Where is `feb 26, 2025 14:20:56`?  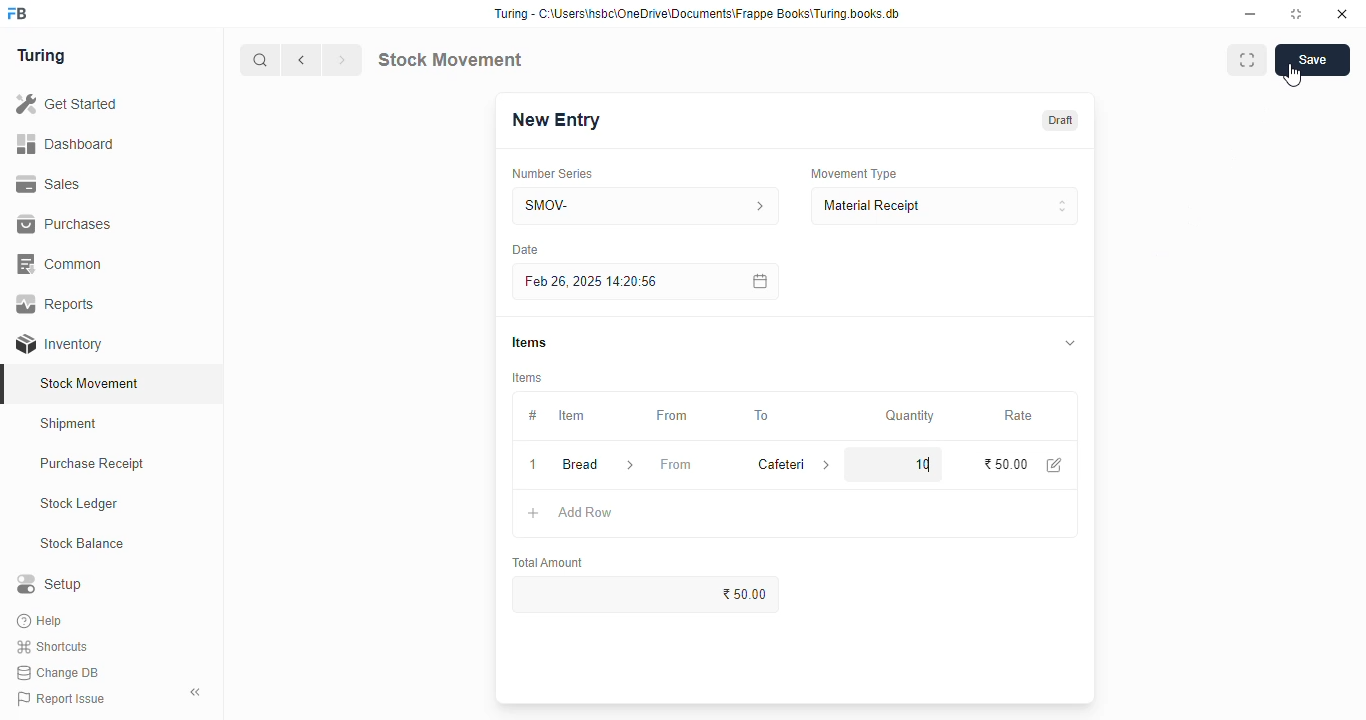 feb 26, 2025 14:20:56 is located at coordinates (595, 282).